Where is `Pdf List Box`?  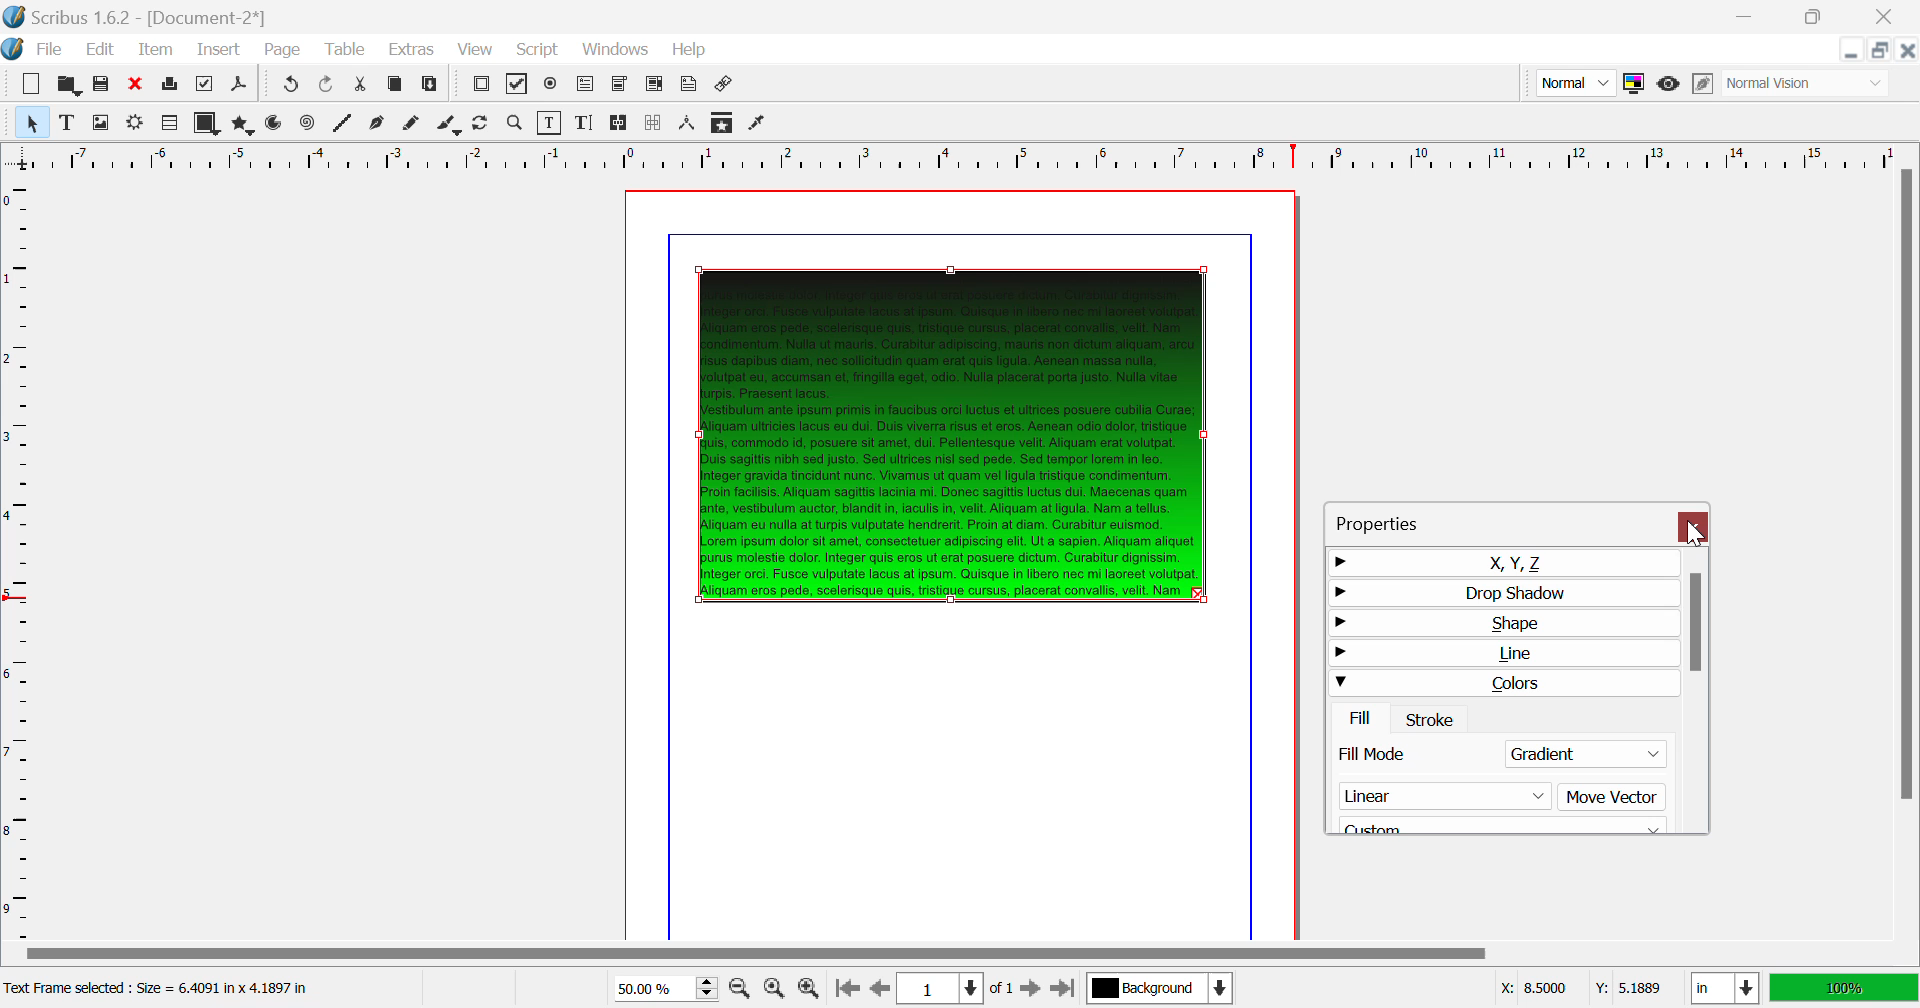
Pdf List Box is located at coordinates (654, 86).